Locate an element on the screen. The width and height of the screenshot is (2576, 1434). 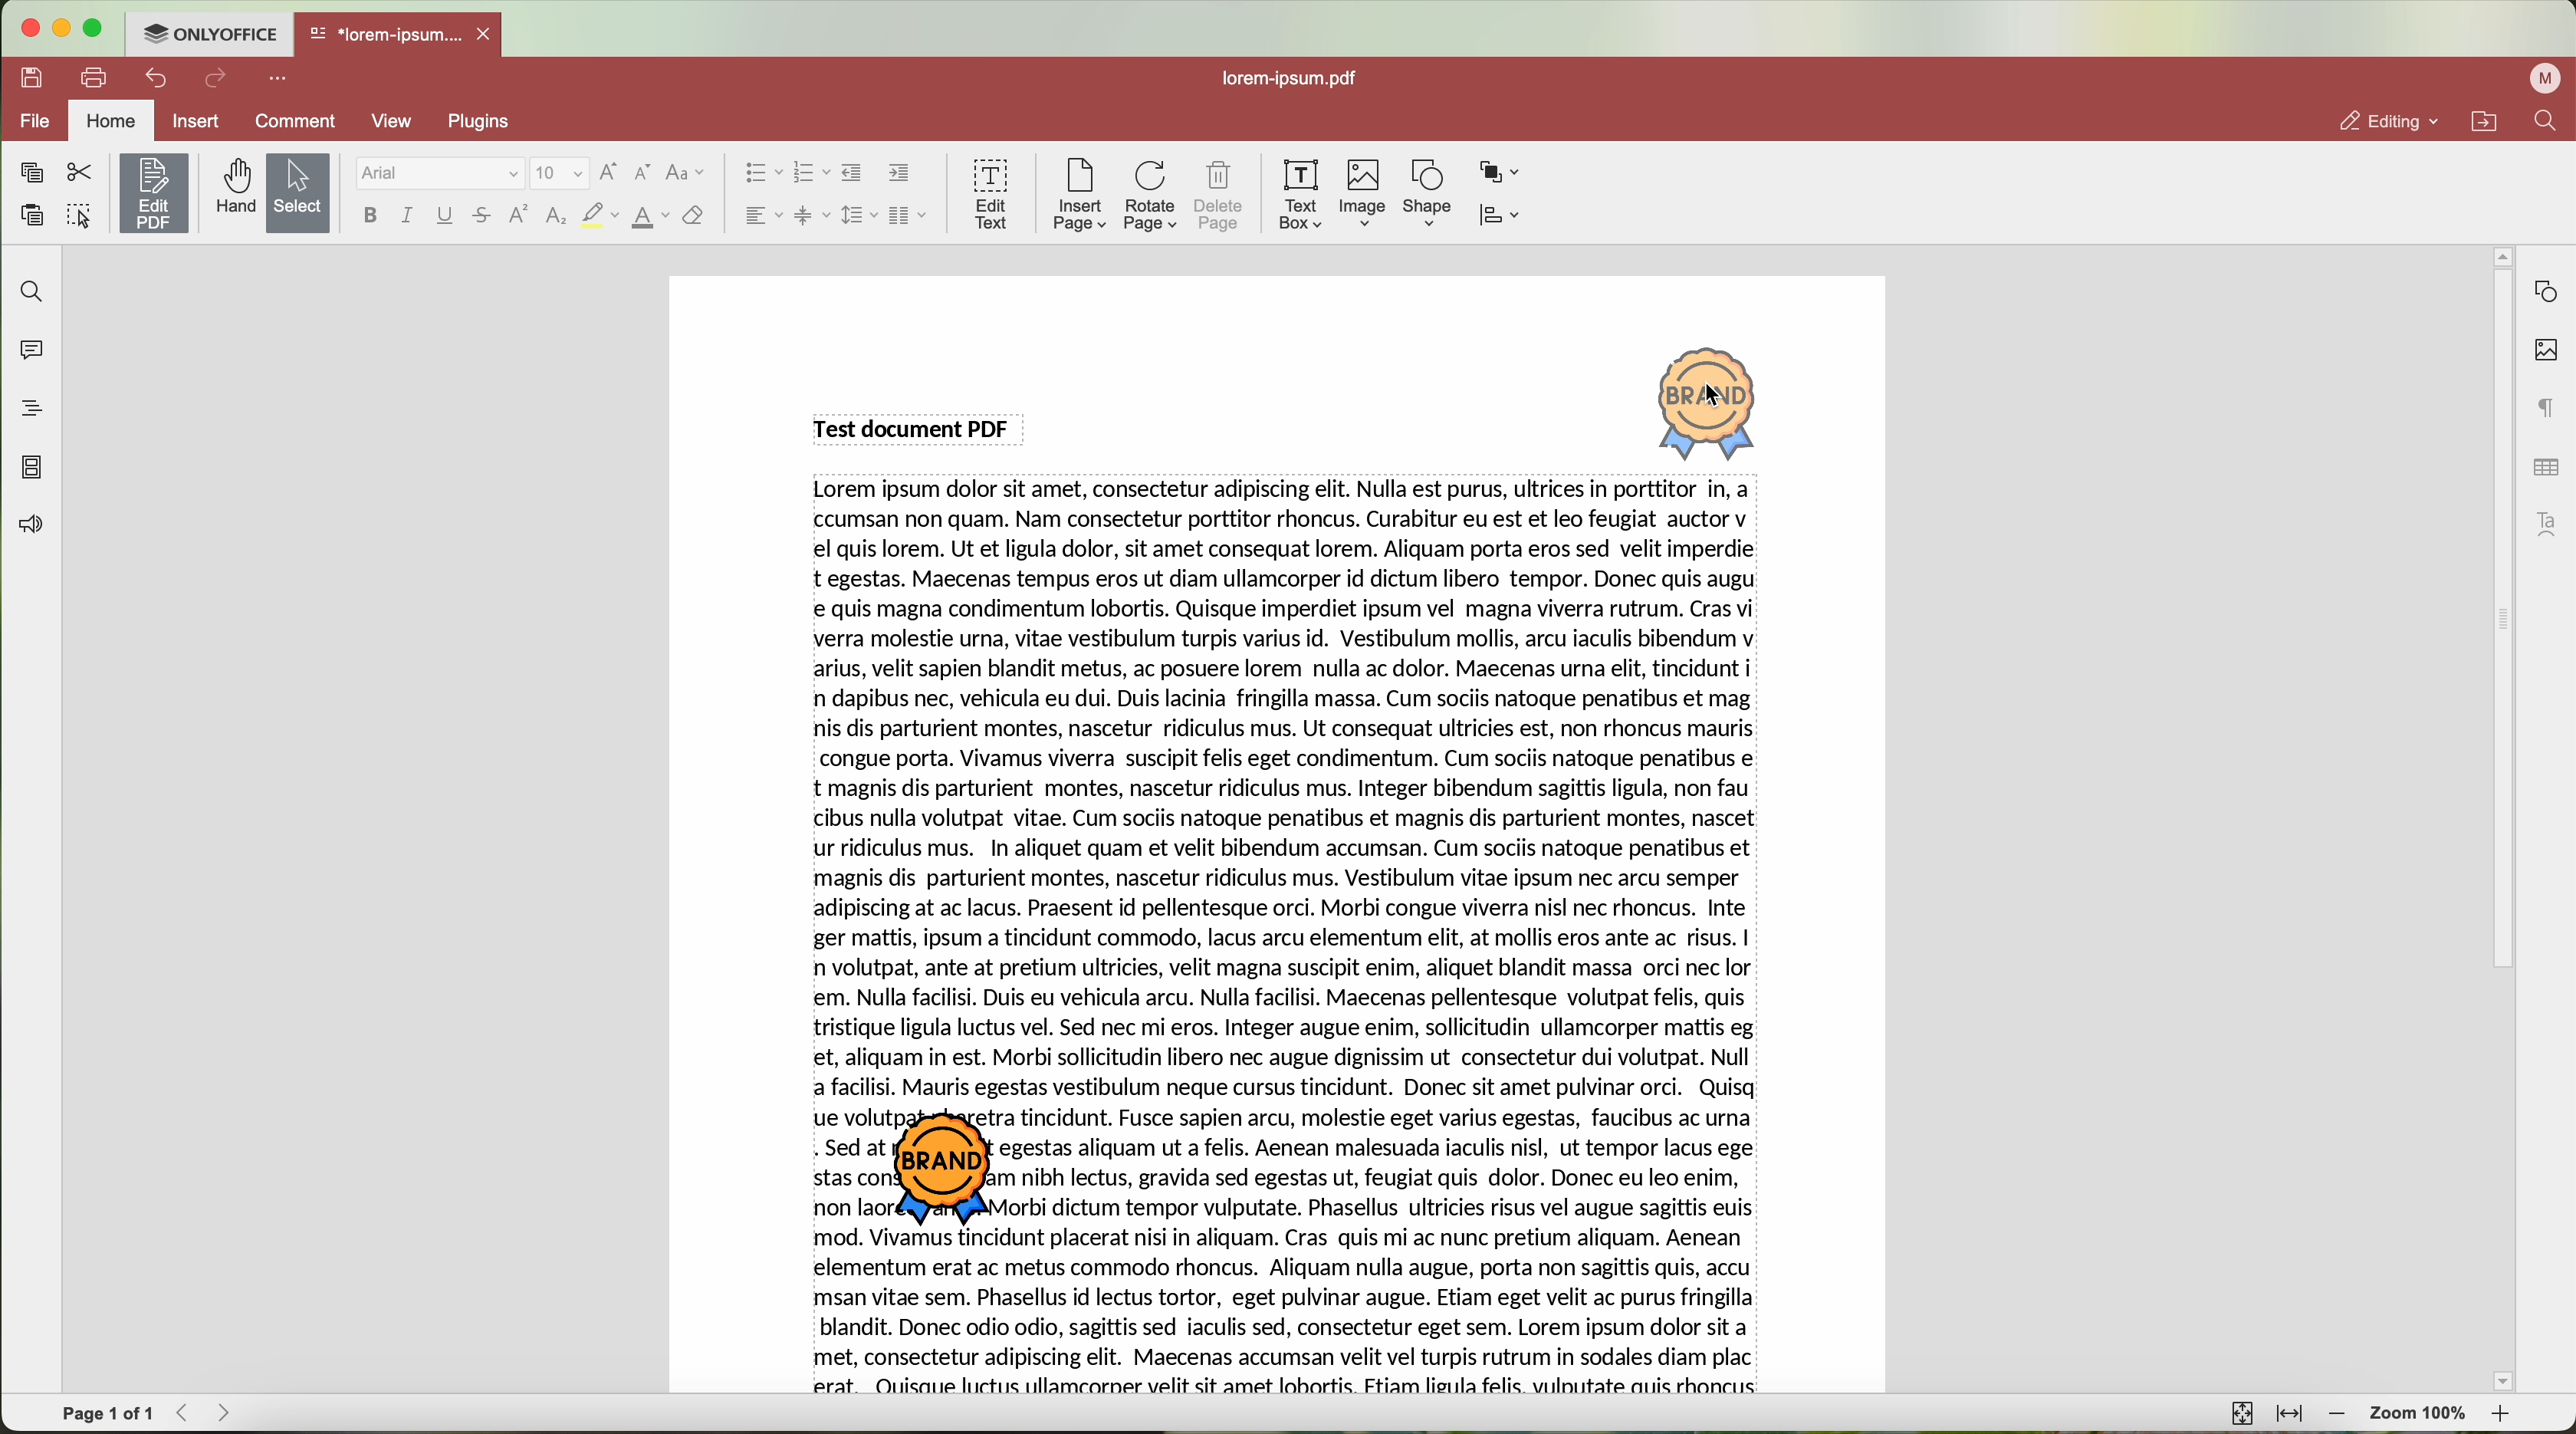
Lorem ipsum dolor sit amet, consectetur adipiscing elit. Nulla est purus, ultrices in porttitor in, a
ccumsan non quam. Nam consectetur porttitor rhoncus. Curabitur eu est et leo feugiat auctor v

el quis lorem. Ut et ligula dolor, sit amet consequat lorem. Aliquam porta eros sed velit imperdie
t egestas. Maecenas tempus eros ut diam ullamcorper id dictum libero tempor. Donec quis augu
e quis magna condimentum lobortis. Quisque imperdiet ipsum vel magna viverra rutrum. Cras vi
verra molestie urna, vitae vestibulum turpis varius id. Vestibulum mollis, arcu iaculis bibendum v
arius, velit sapien blandit metus, ac posuere lorem nulla ac dolor. Maecenas urna elit, tincidunt i
n dapibus nec, vehicula eu dui. Duis lacinia fringilla massa. Cum sociis natoque penatibus et mag
nis dis parturient montes, nascetur ridiculus mus. Ut consequat ultricies est, non rhoncus mauris
congue porta. Vivamus viverra suscipit felis eget condimentum. Cum sociis natoque penatibus e
t magnis dis parturient montes, nascetur ridiculus mus. Integer bibendum sagittis ligula, non fau
cibus nulla volutpat vitae. Cum sociis natoque penatibus et magnis dis parturient montes, nascet
ur ridiculus mus. In aliquet quam et velit bibendum accumsan. Cum sociis natoque penatibus et
magnis dis parturient montes, nascetur ridiculus mus. Vestibulum vitae ipsum nec arcu semper

adipiscing at ac lacus. Praesent id pellentesque orci. Morbi congue viverra nisl nec rhoncus. Inte

ger mattis, ipsum a tincidunt commodo, lacus arcu elementum elit, at mollis eros ante ac risus. |
n volutpat, ante at pretium ultricies, velit magna suscipit enim, aliquet blandit massa orci nec lor
em. Nulla facilisi. Duis eu vehicula arcu. Nulla facilisi. Maecenas pellentesque volutpat felis, quis

tristique ligula luctus vel. Sed nec mi eros. Integer augue enim, sollicitudin ullamcorper mattis eg
et, aliquam ir est. Morbi sollicitudin libero nec augue dignissim ut consectetur dui volutpat. Null
a facilisi. Mais egestas vestibulum neque cursus tincidunt. Donec sit amet pulvinar orci. Quisq is located at coordinates (1290, 791).